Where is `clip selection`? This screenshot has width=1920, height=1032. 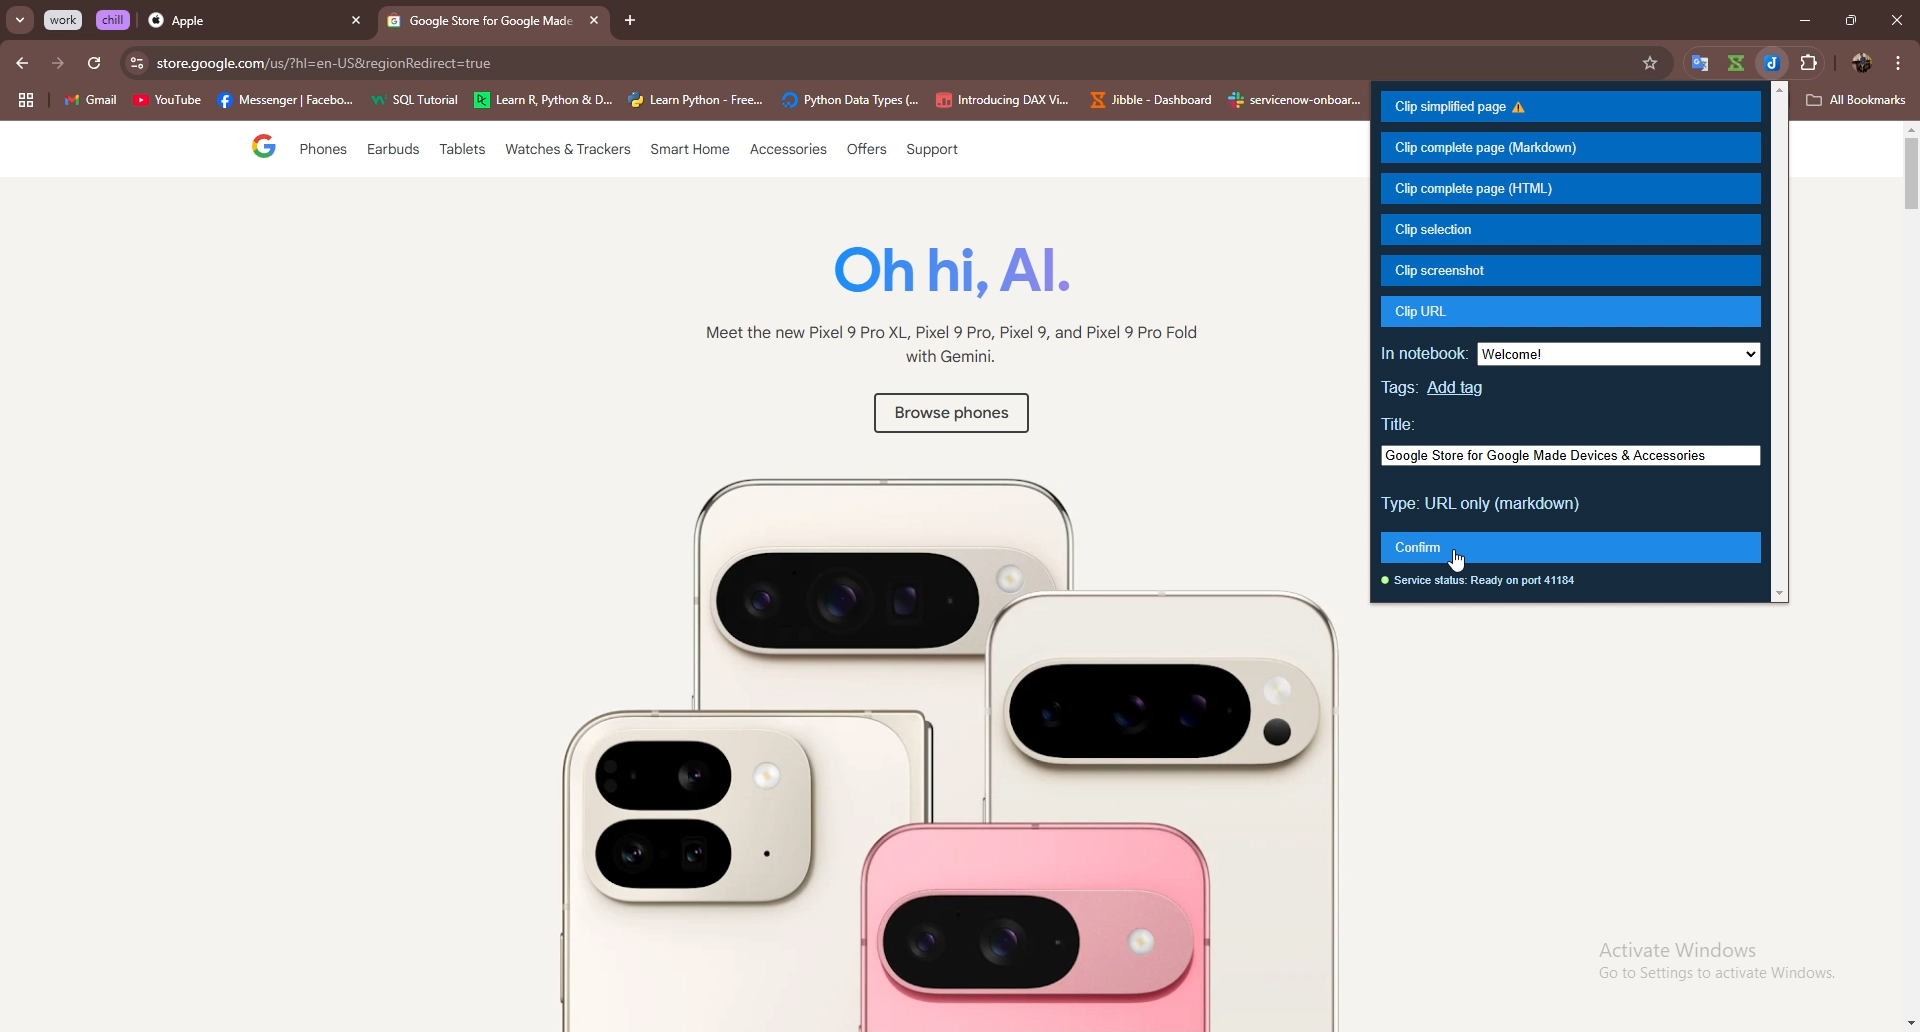 clip selection is located at coordinates (1569, 230).